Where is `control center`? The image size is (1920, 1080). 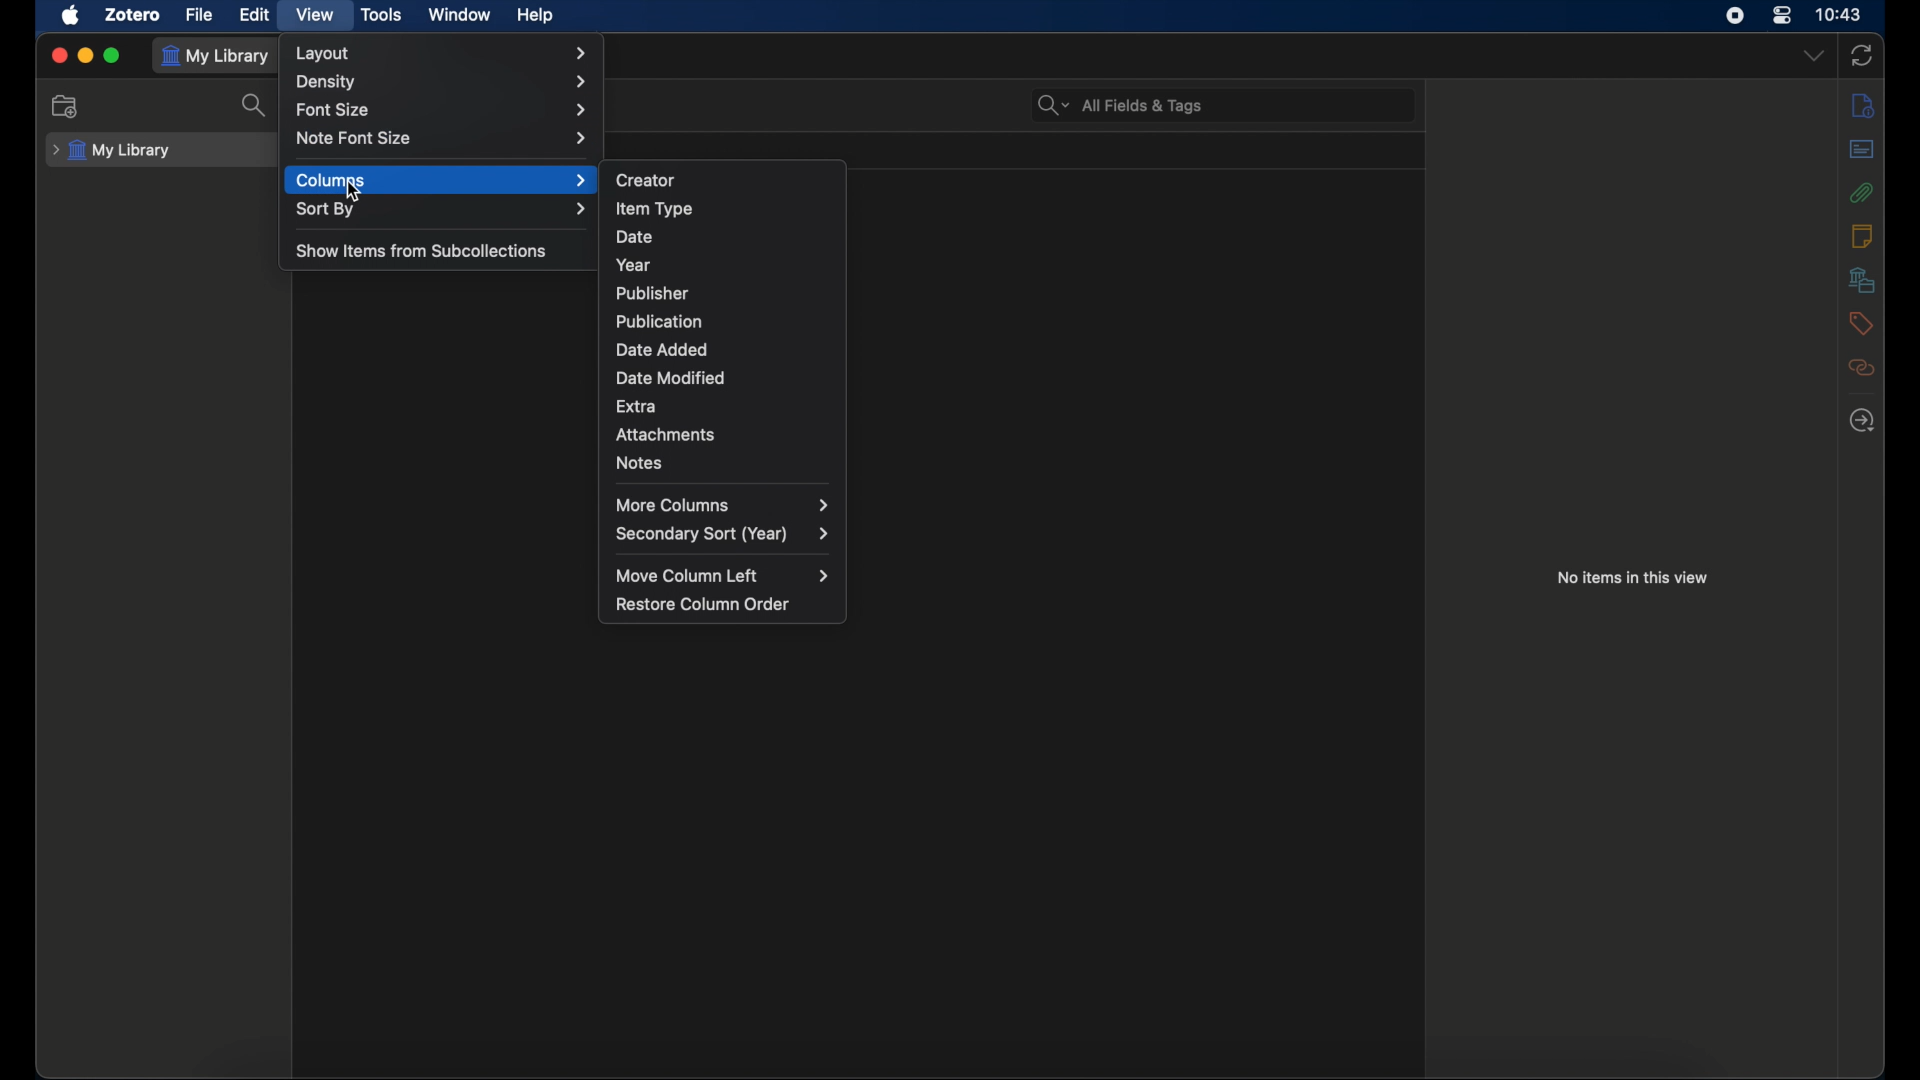
control center is located at coordinates (1781, 16).